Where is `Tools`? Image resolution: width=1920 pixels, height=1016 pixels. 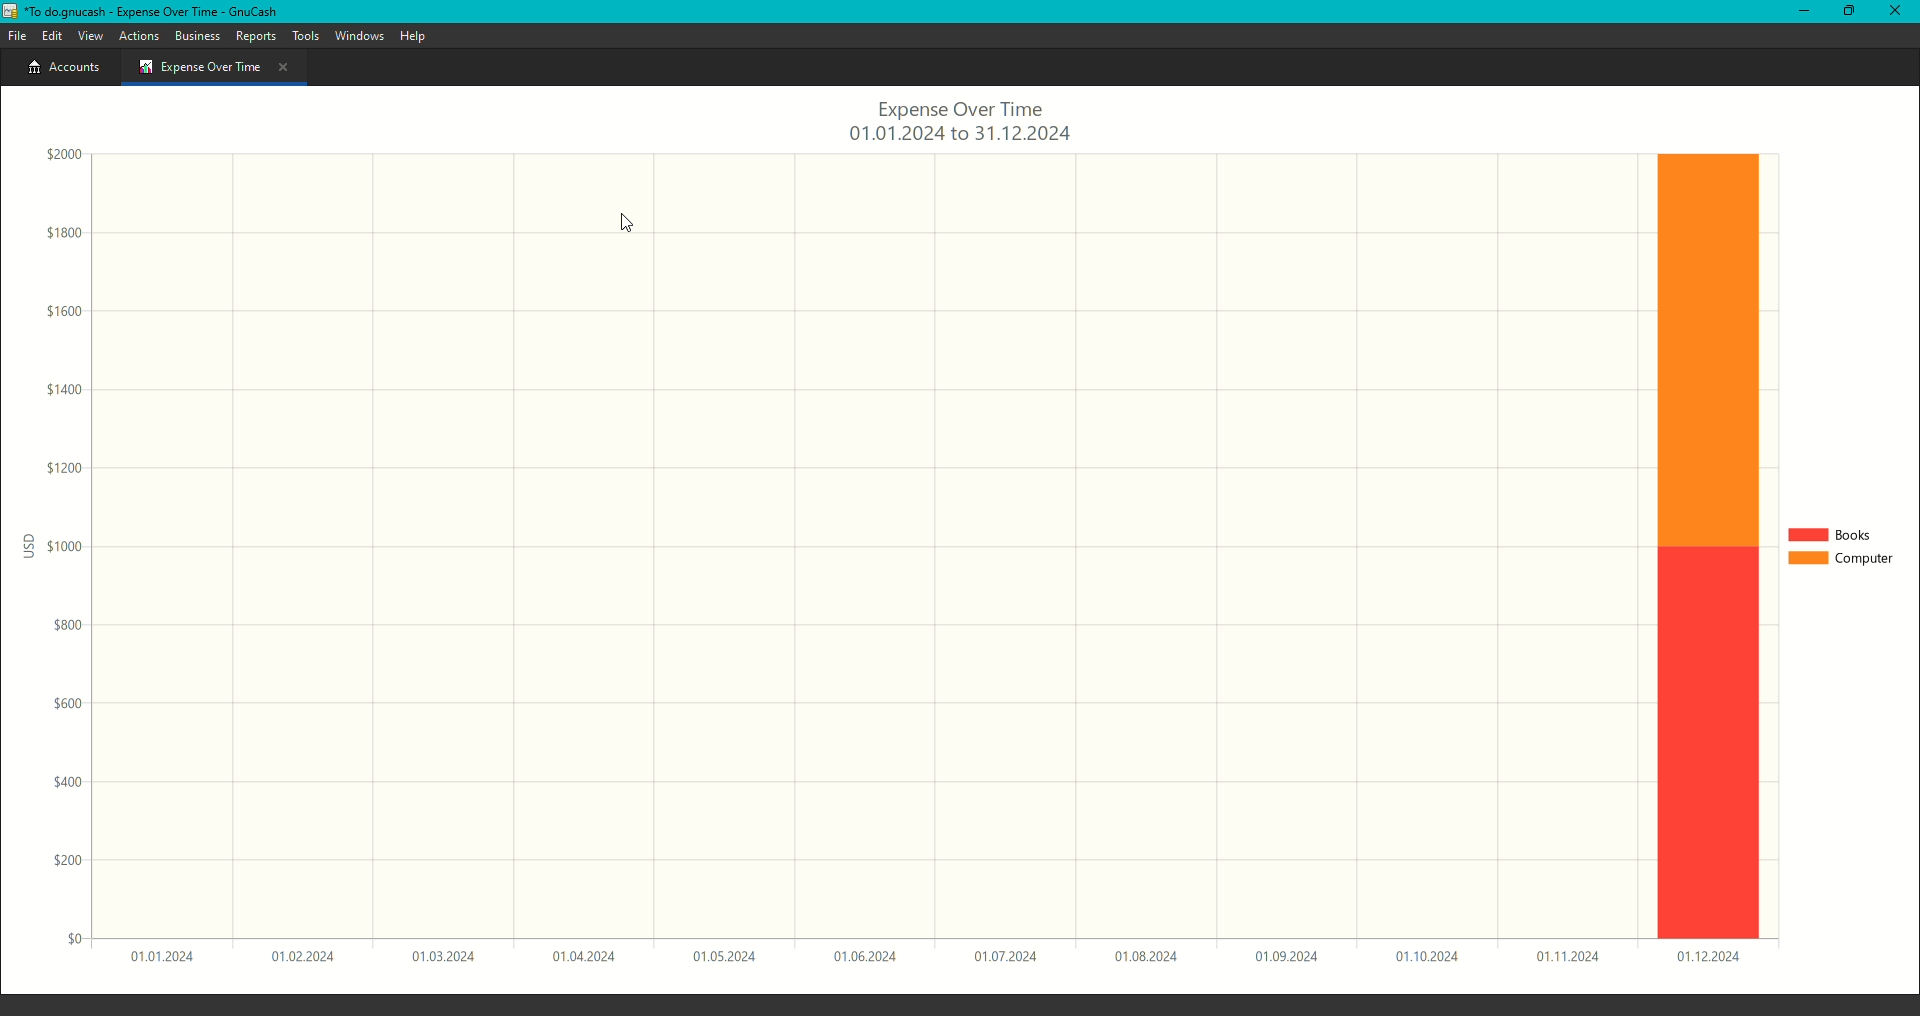 Tools is located at coordinates (306, 36).